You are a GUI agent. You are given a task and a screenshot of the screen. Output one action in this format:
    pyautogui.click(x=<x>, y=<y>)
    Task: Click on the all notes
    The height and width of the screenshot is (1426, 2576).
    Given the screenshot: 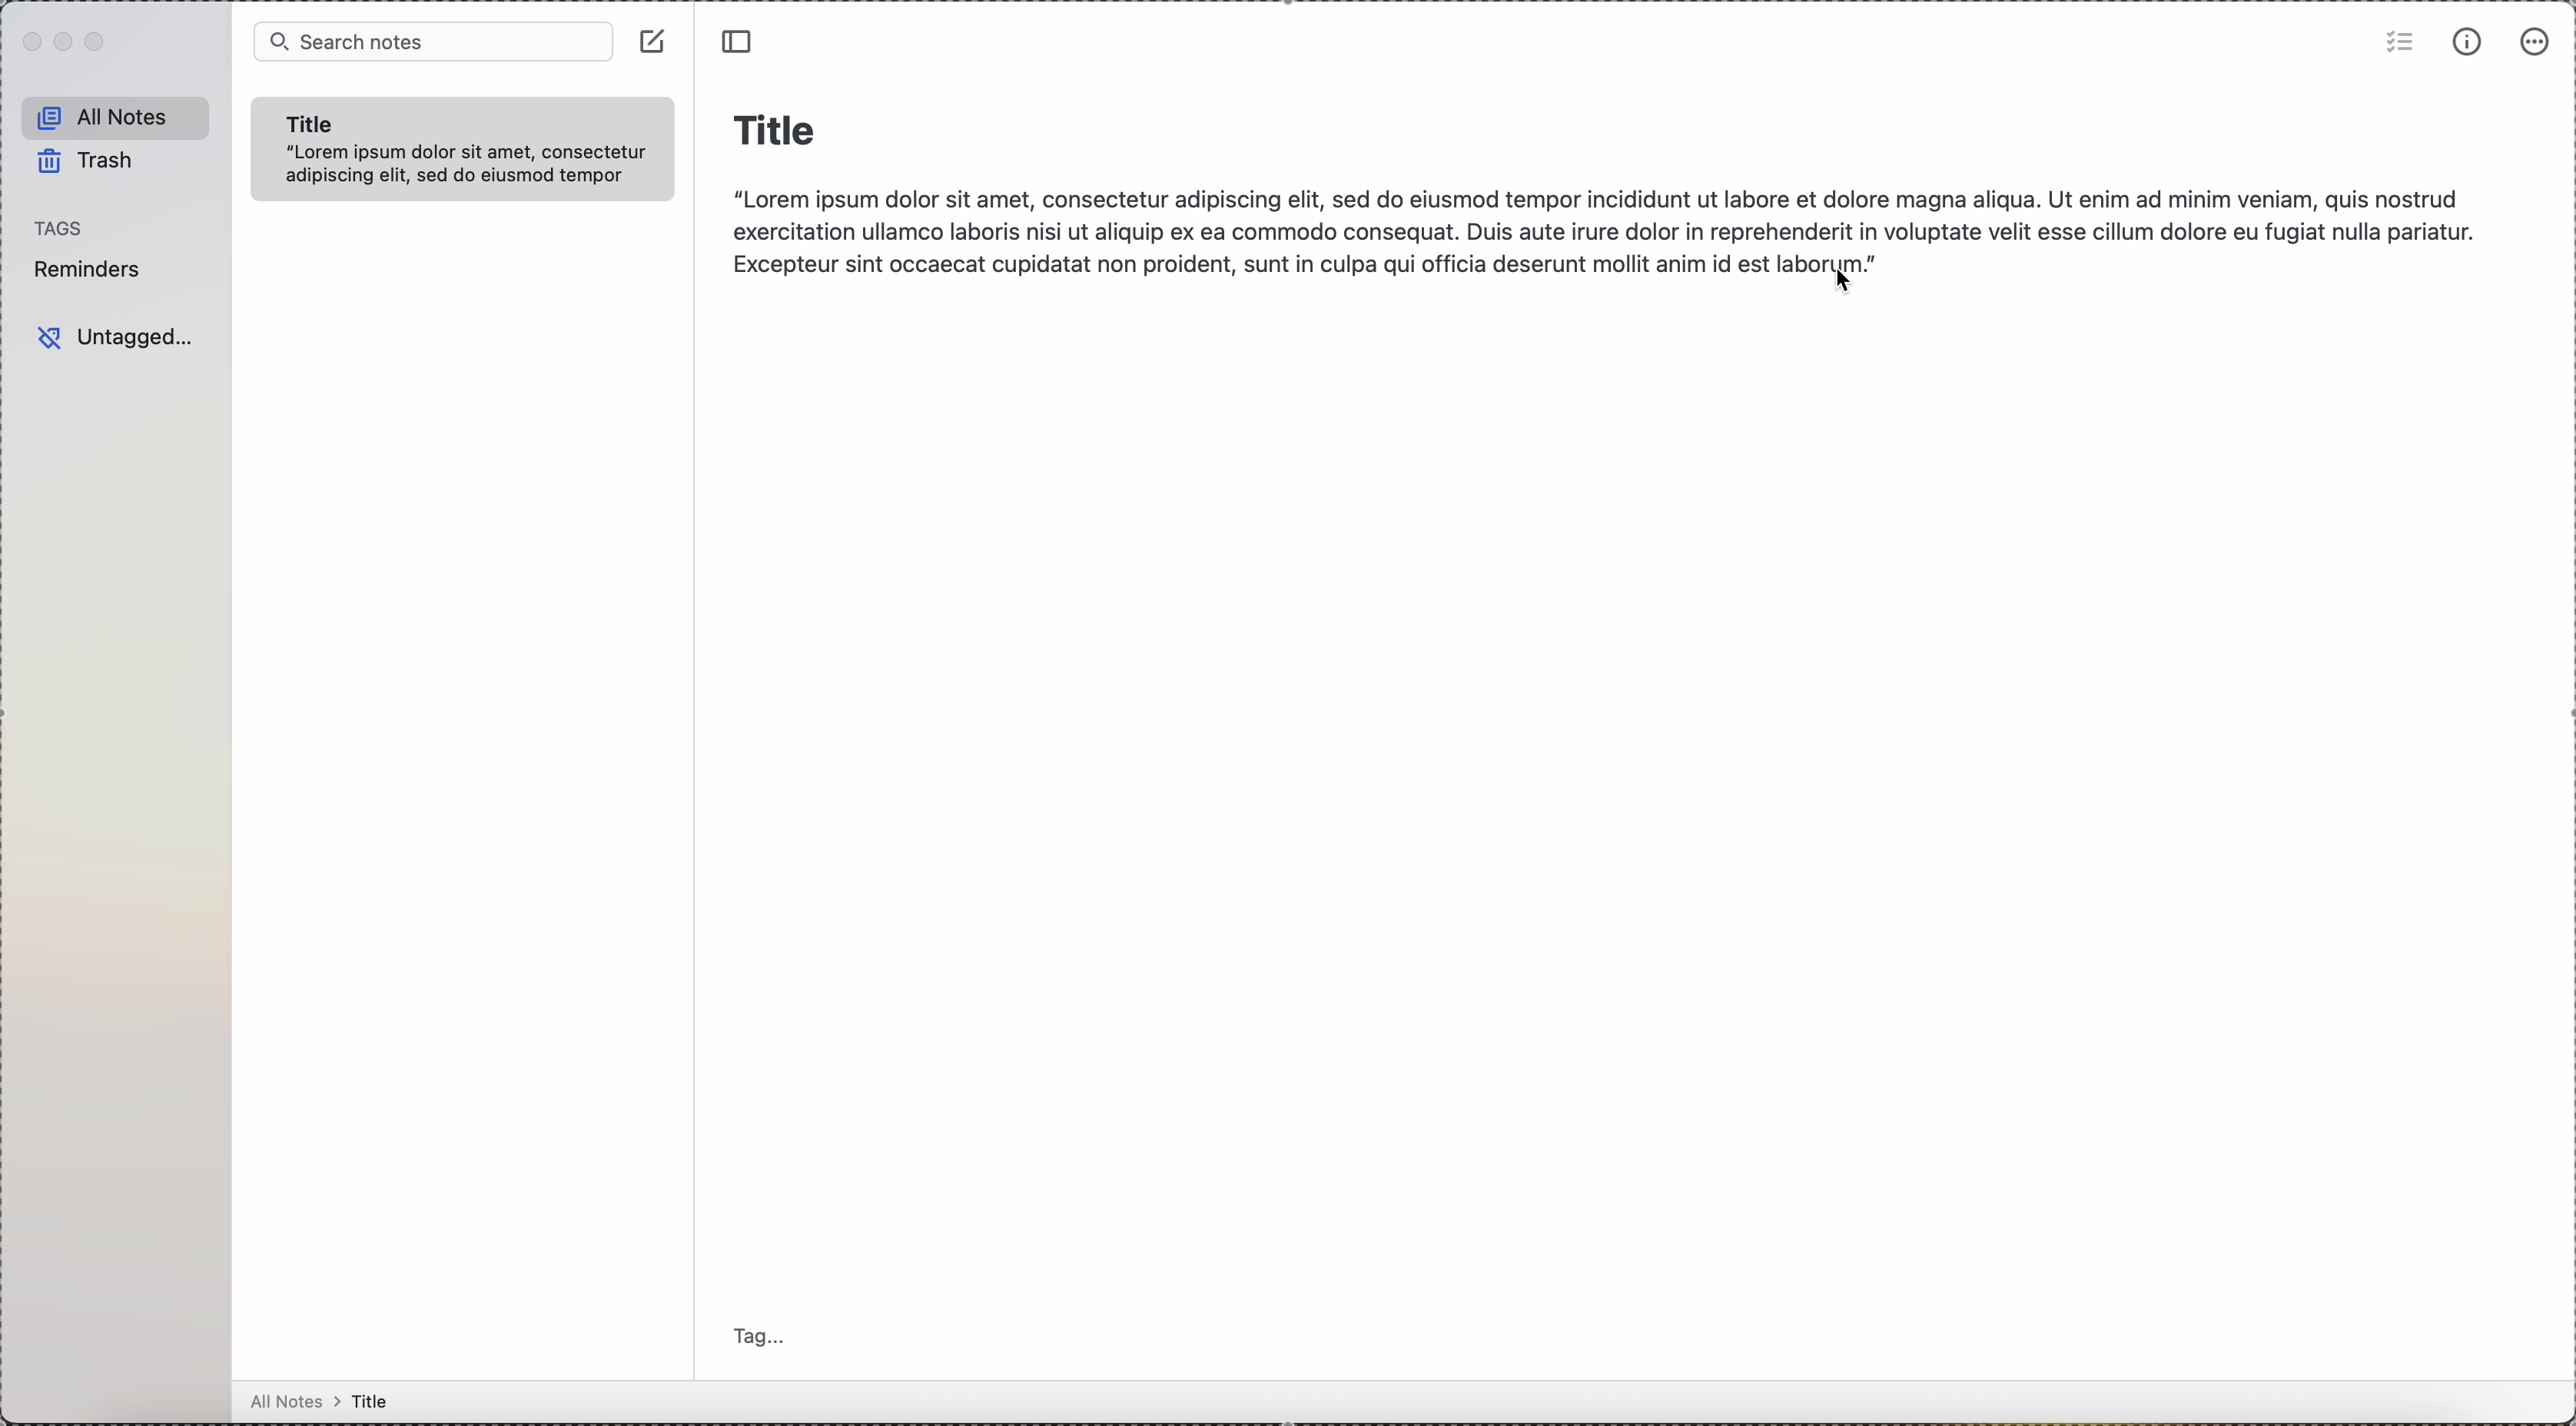 What is the action you would take?
    pyautogui.click(x=331, y=1401)
    